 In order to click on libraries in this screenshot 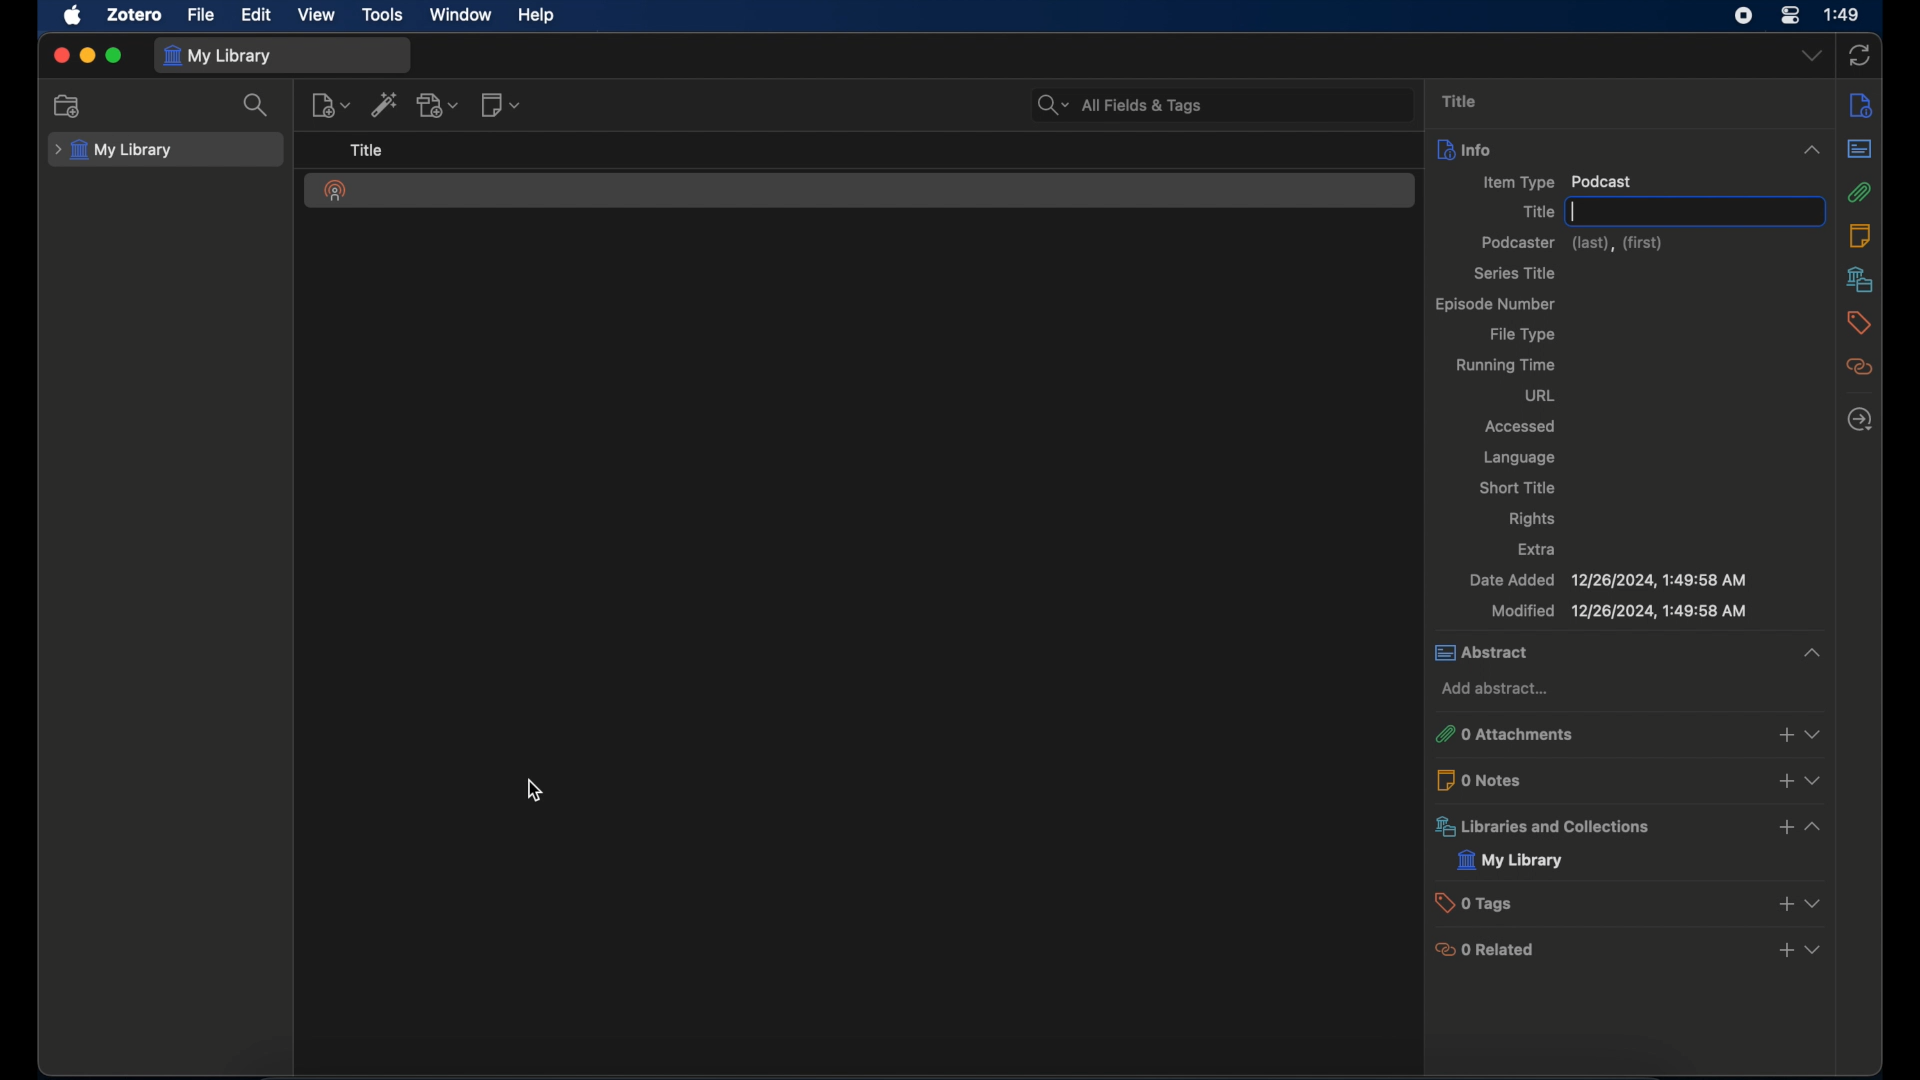, I will do `click(1860, 279)`.